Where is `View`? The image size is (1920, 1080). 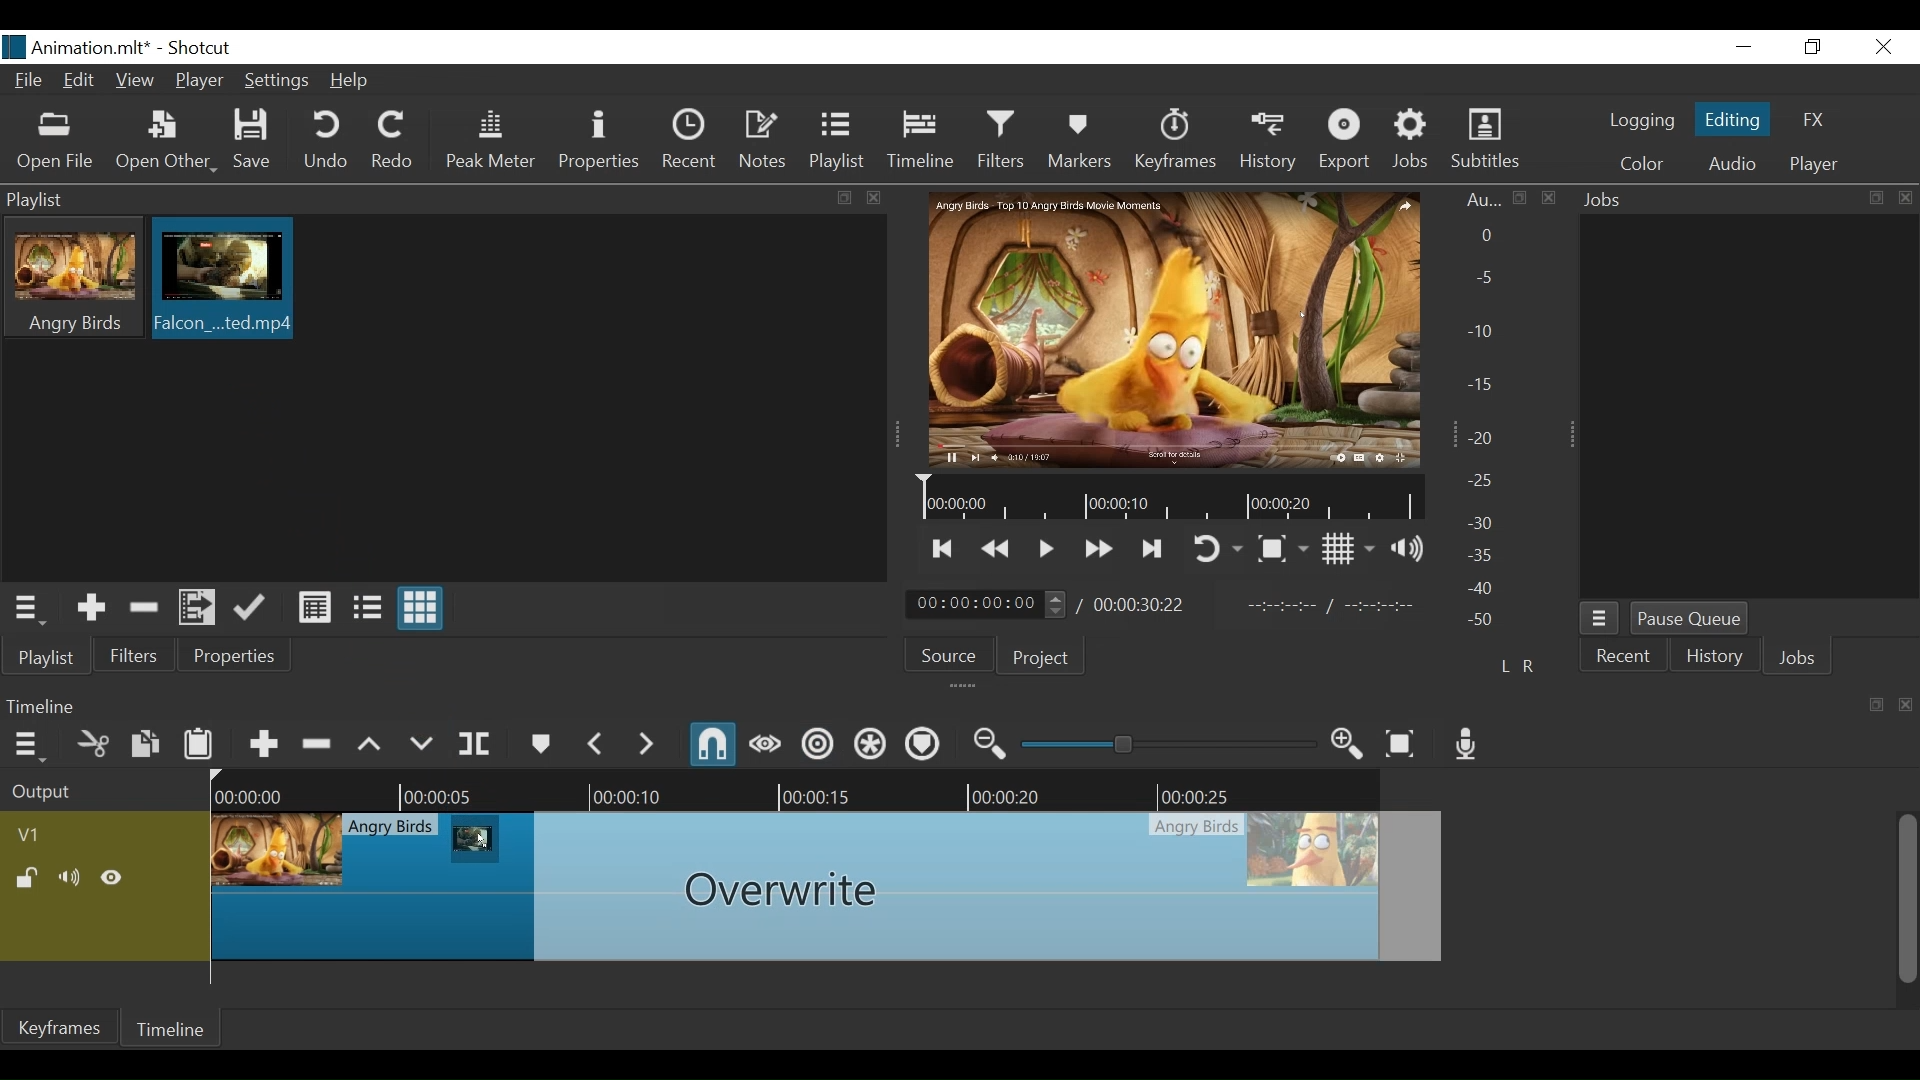 View is located at coordinates (136, 81).